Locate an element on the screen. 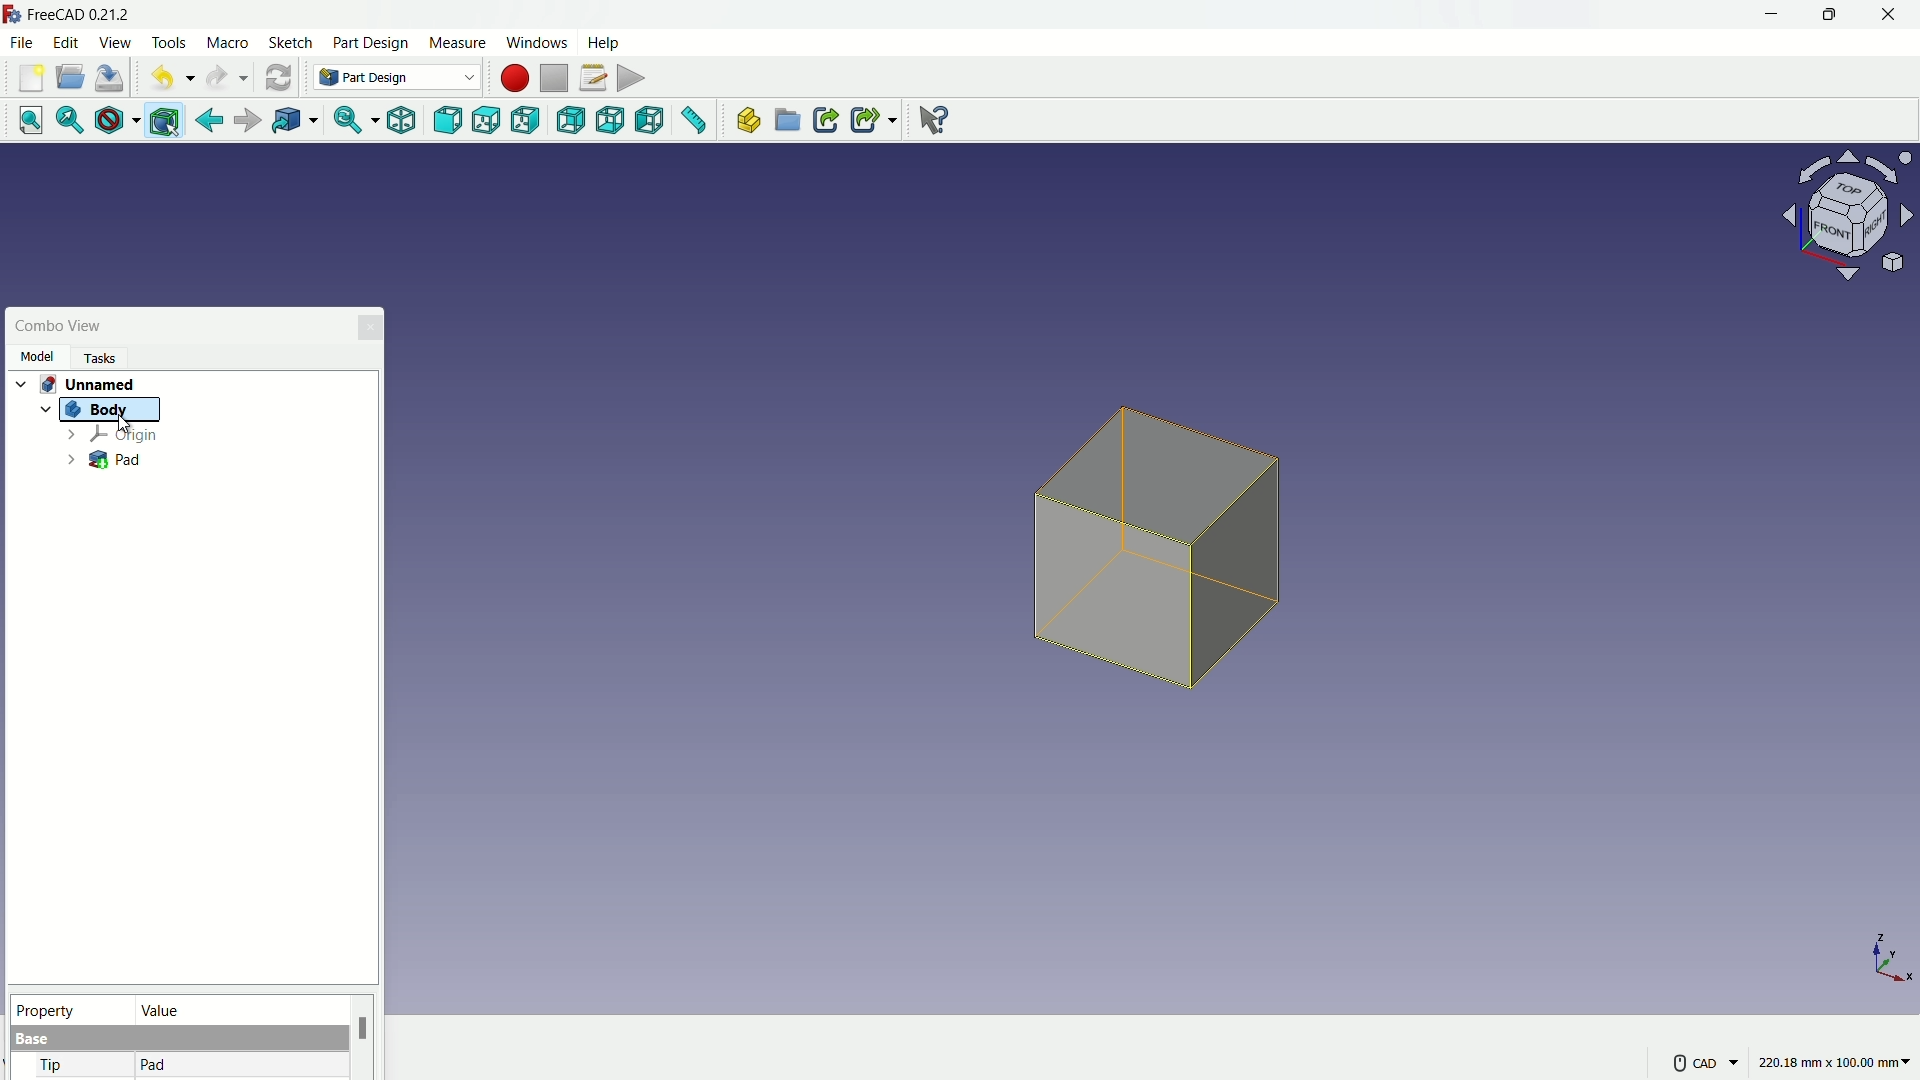  make link is located at coordinates (826, 122).